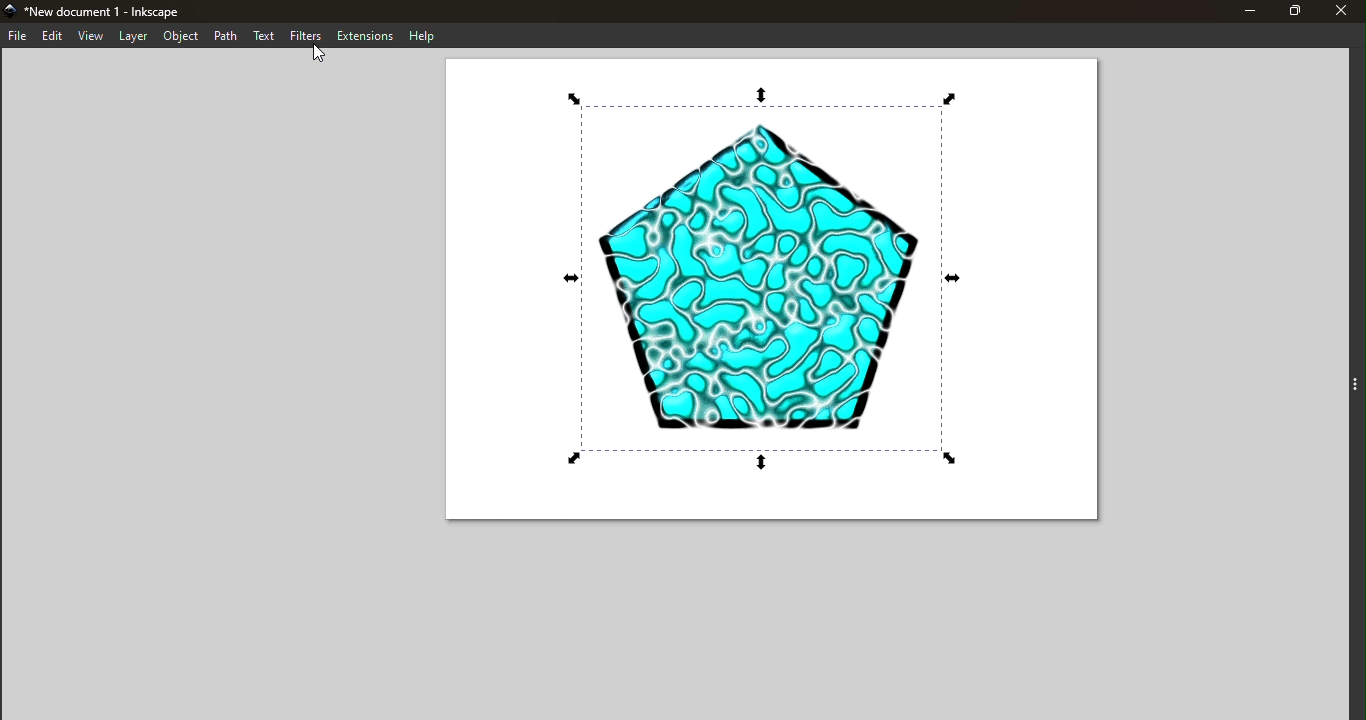 This screenshot has width=1366, height=720. What do you see at coordinates (324, 56) in the screenshot?
I see `Cursor` at bounding box center [324, 56].